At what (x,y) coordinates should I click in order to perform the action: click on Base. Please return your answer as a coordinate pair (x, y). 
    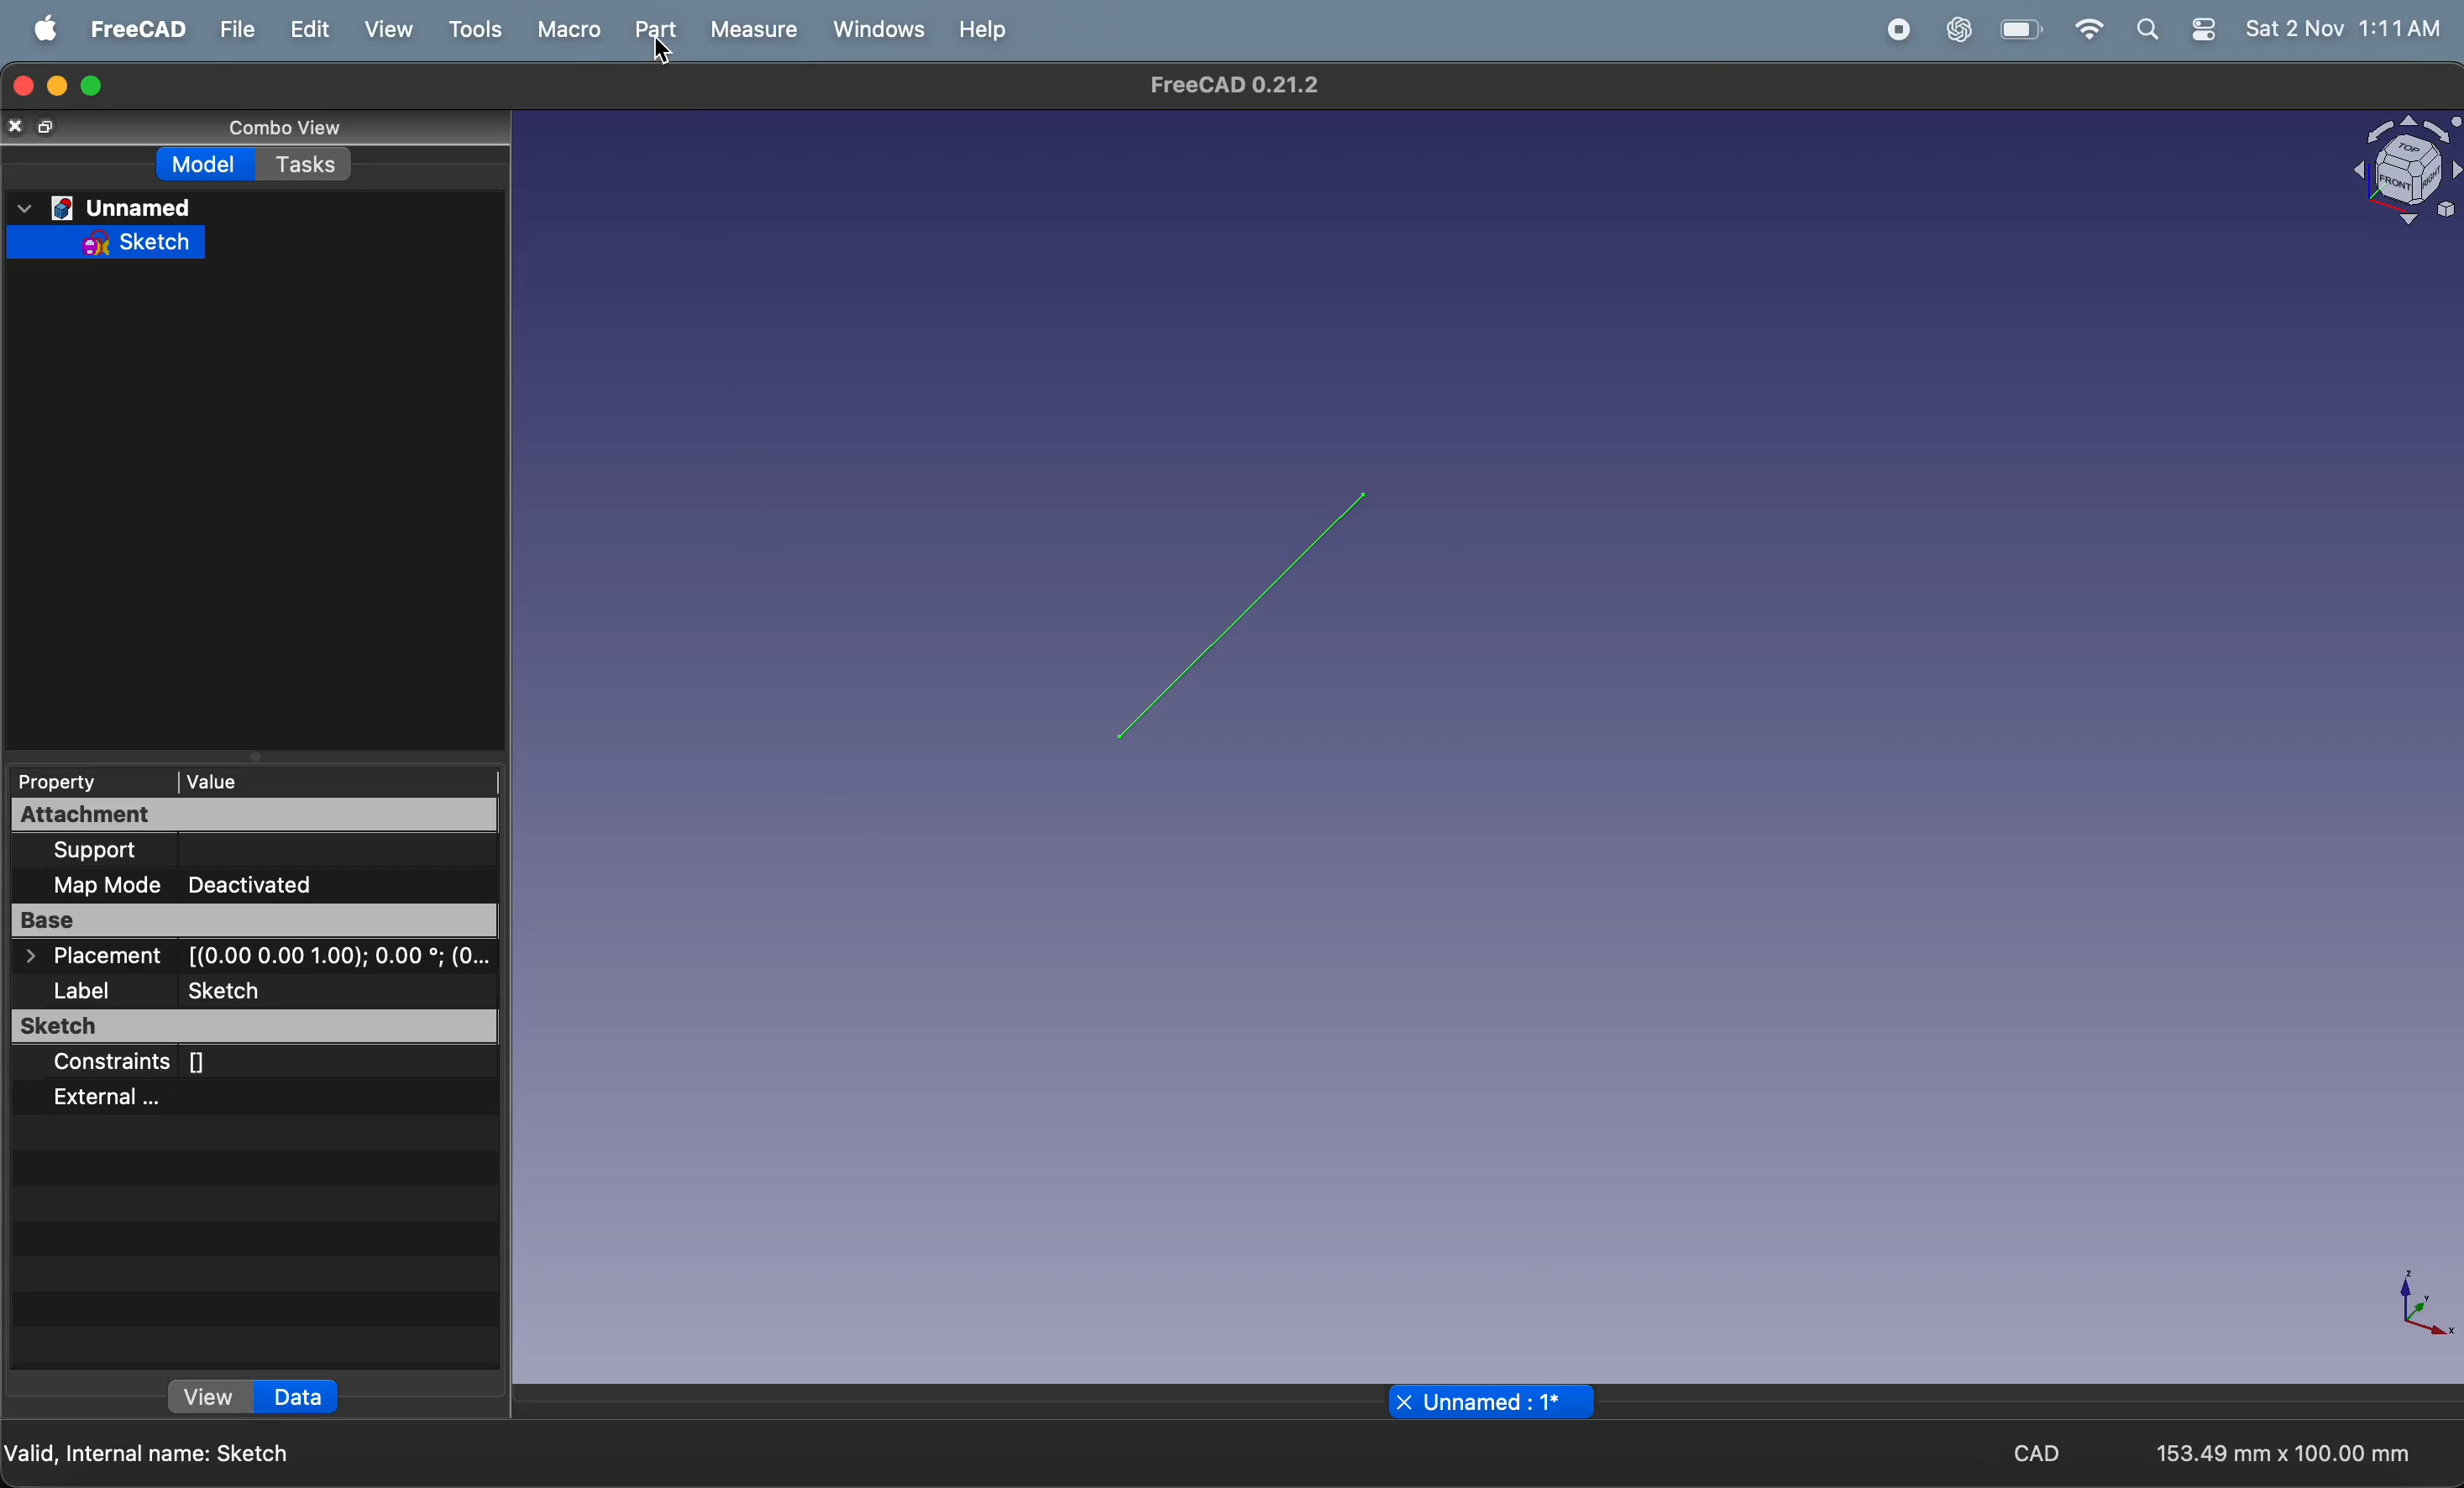
    Looking at the image, I should click on (250, 920).